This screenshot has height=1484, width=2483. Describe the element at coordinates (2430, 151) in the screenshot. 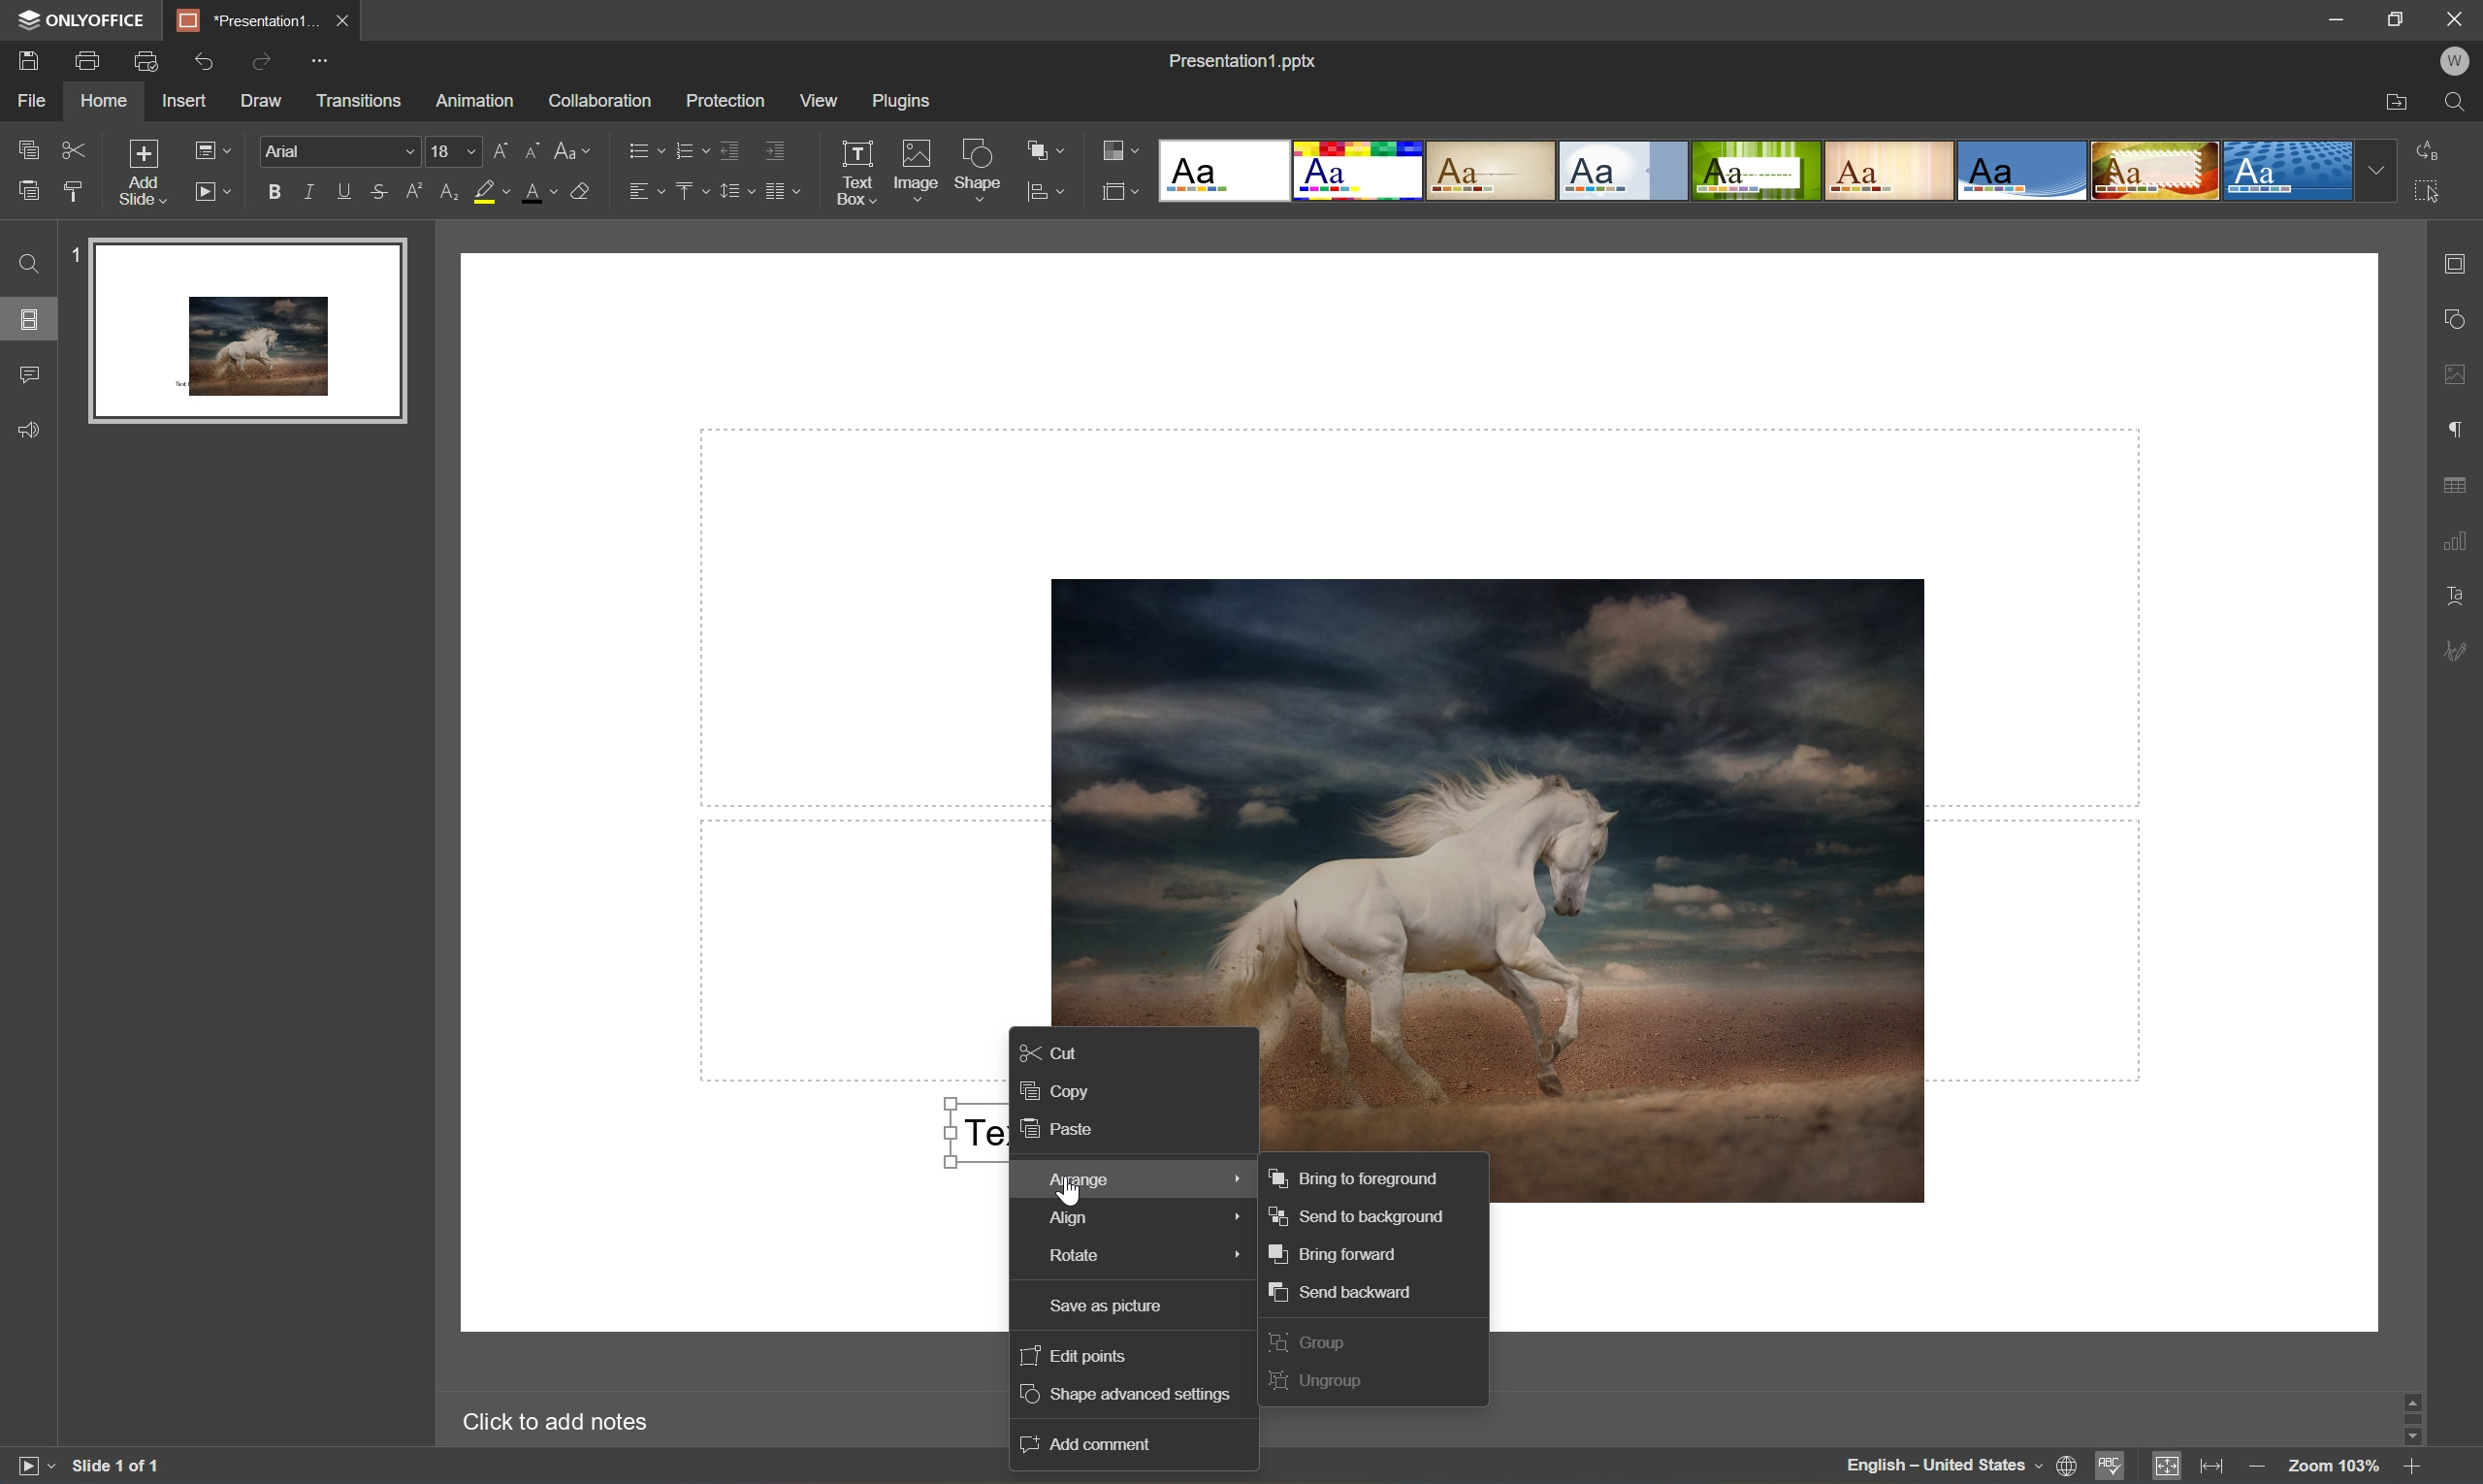

I see `Replace` at that location.